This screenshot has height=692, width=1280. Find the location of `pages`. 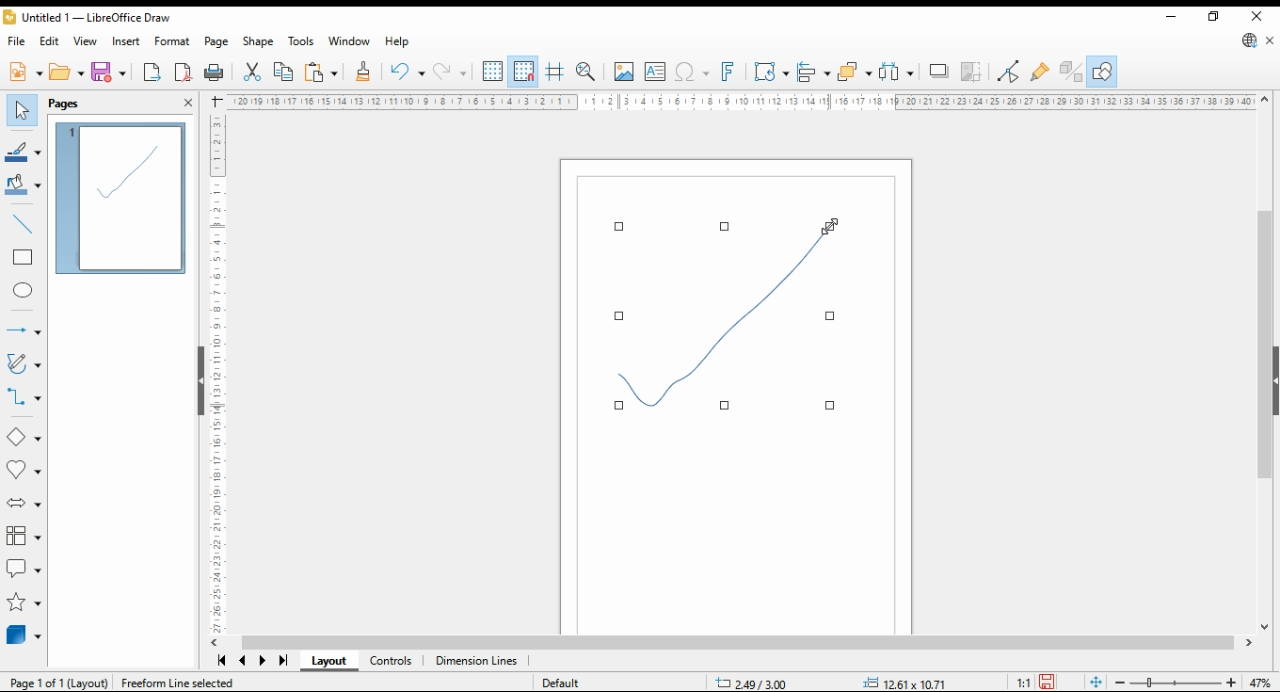

pages is located at coordinates (68, 104).